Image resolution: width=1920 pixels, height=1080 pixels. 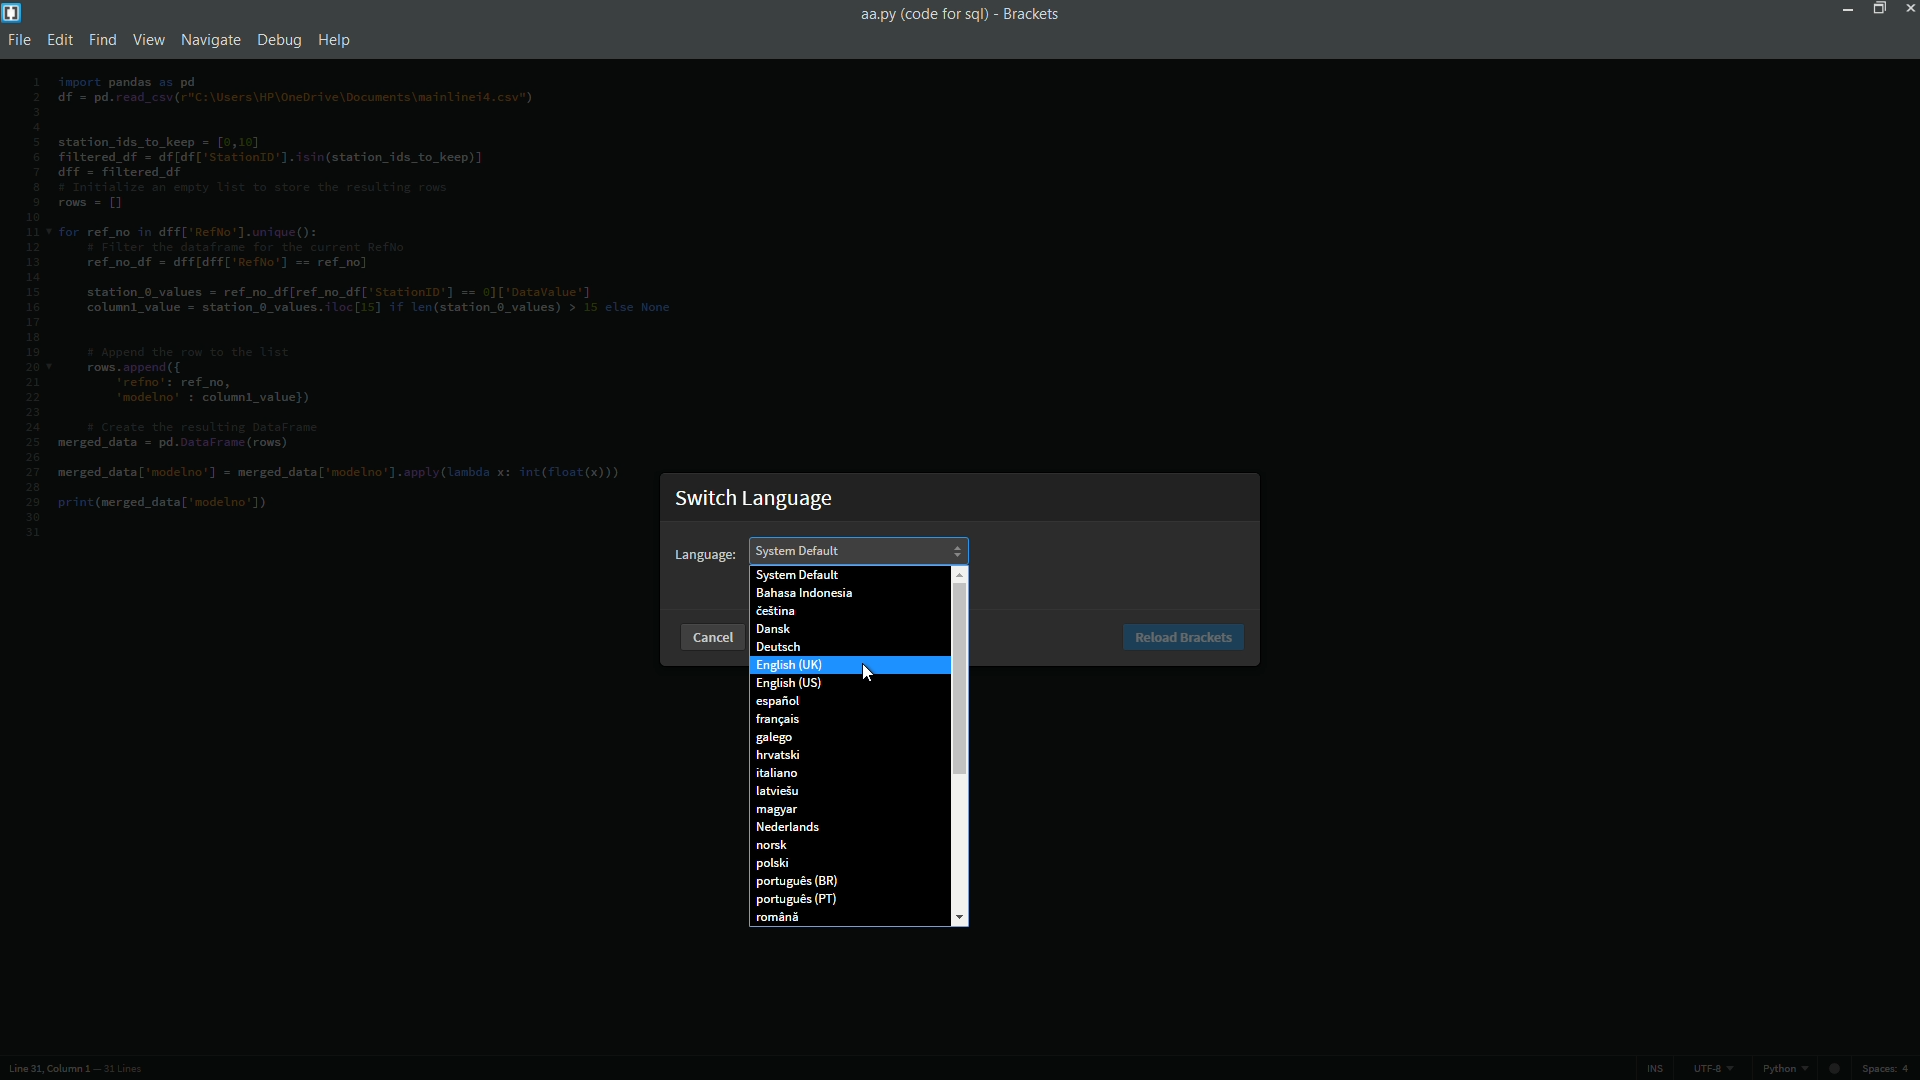 I want to click on code, so click(x=353, y=298).